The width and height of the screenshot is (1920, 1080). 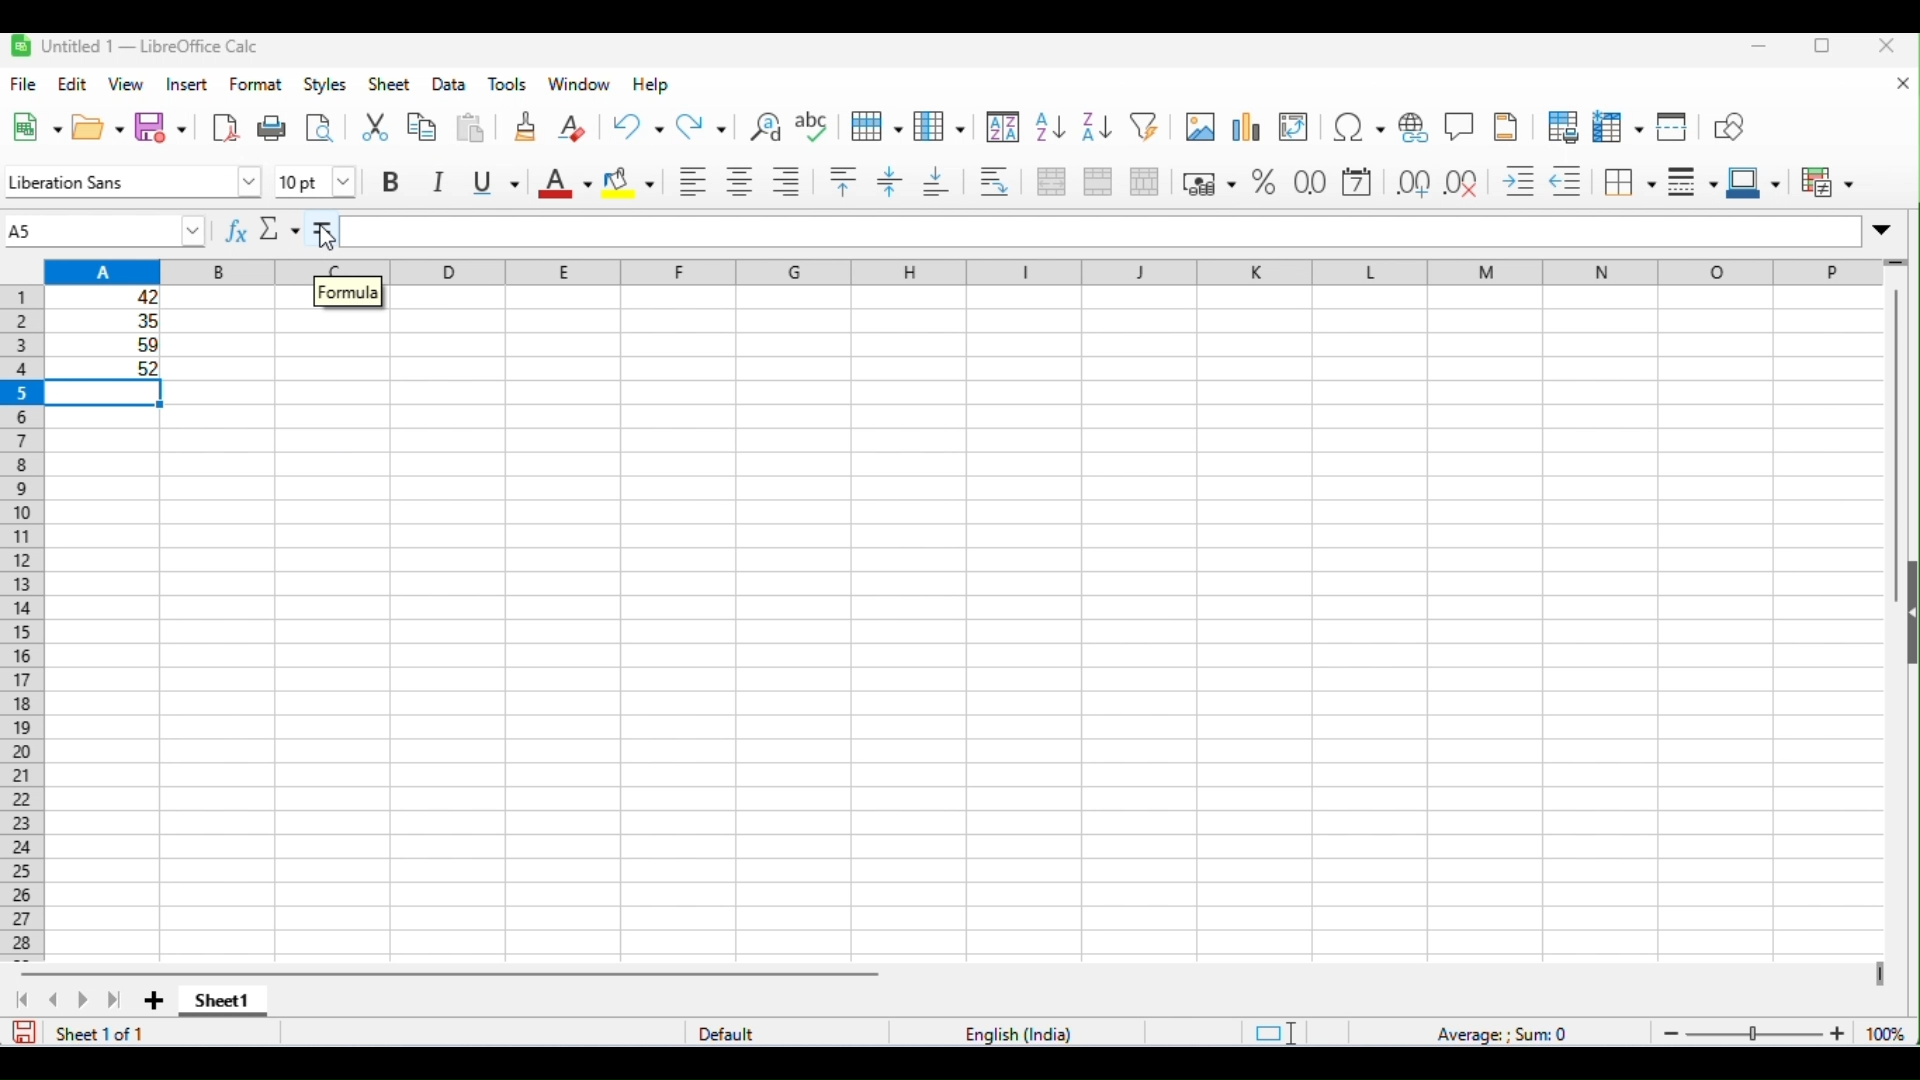 What do you see at coordinates (1144, 125) in the screenshot?
I see `filter` at bounding box center [1144, 125].